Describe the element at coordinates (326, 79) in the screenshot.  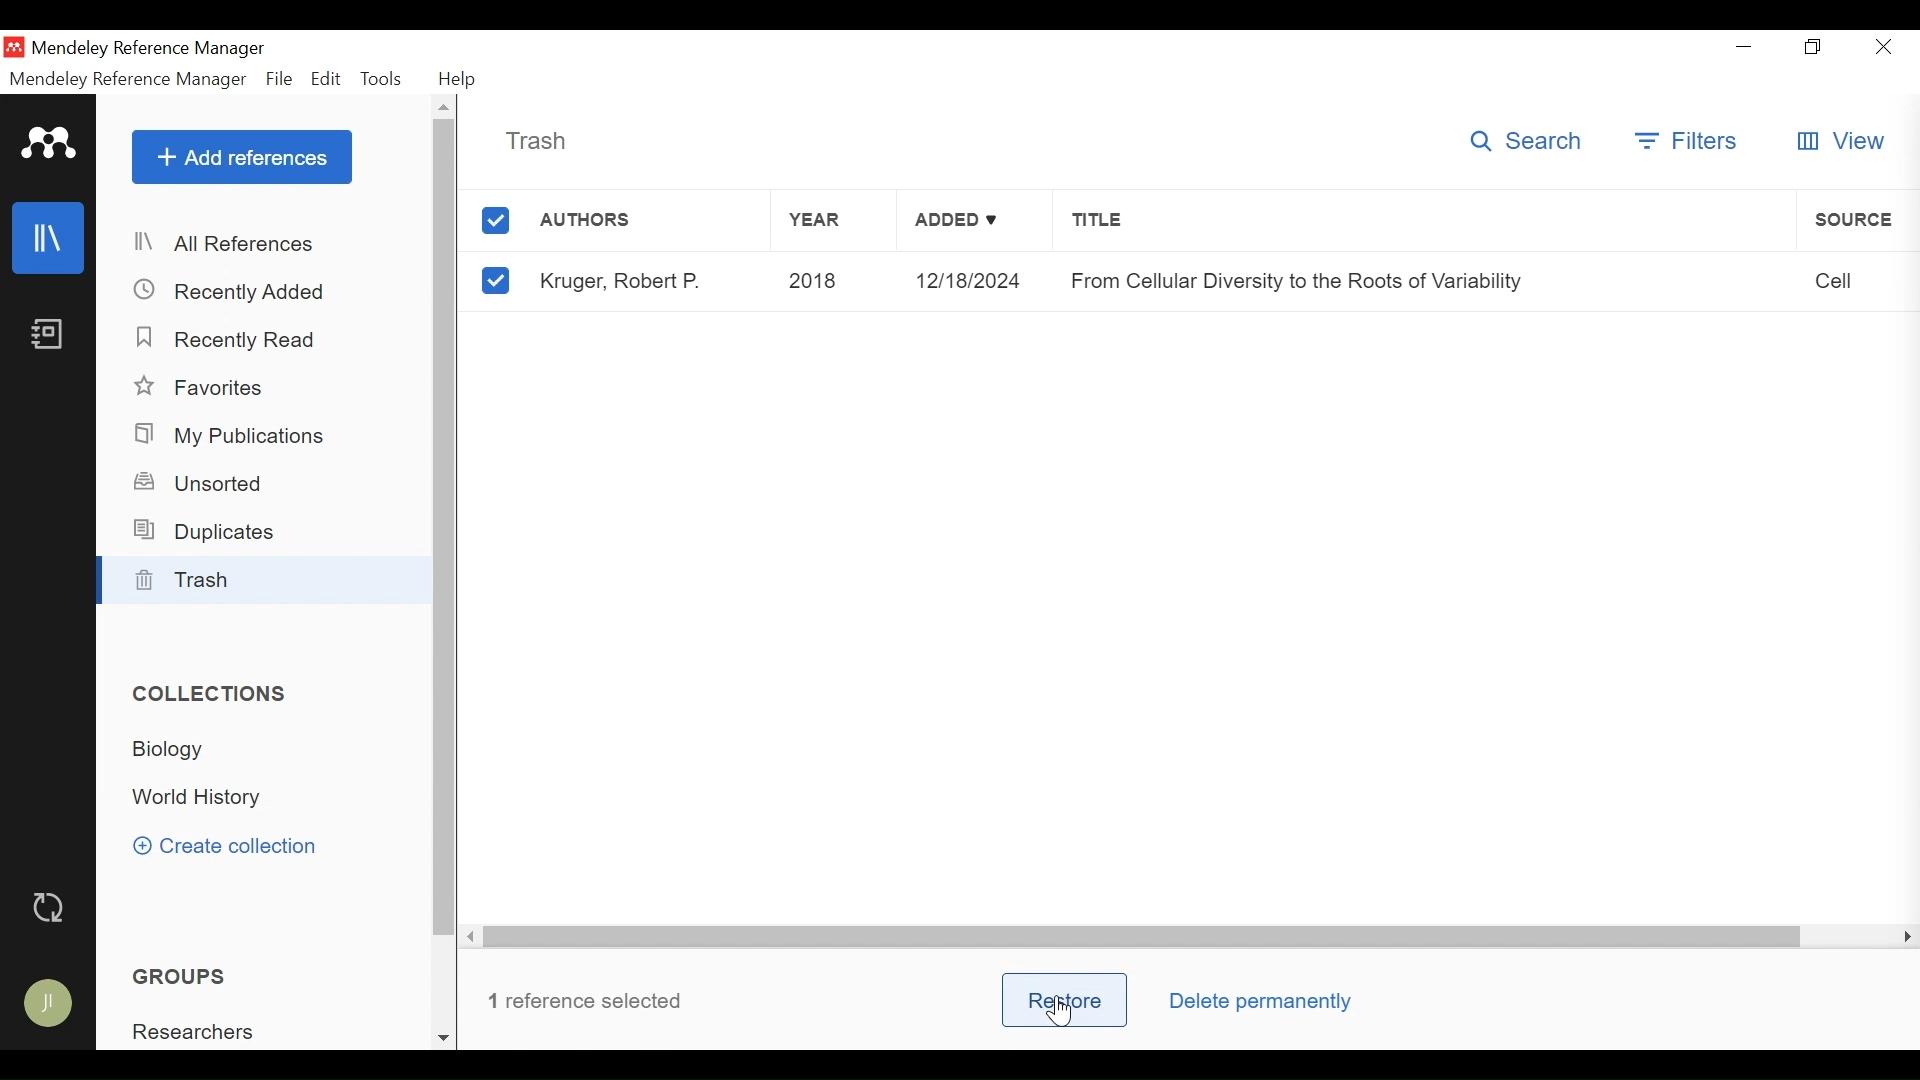
I see `Edit` at that location.